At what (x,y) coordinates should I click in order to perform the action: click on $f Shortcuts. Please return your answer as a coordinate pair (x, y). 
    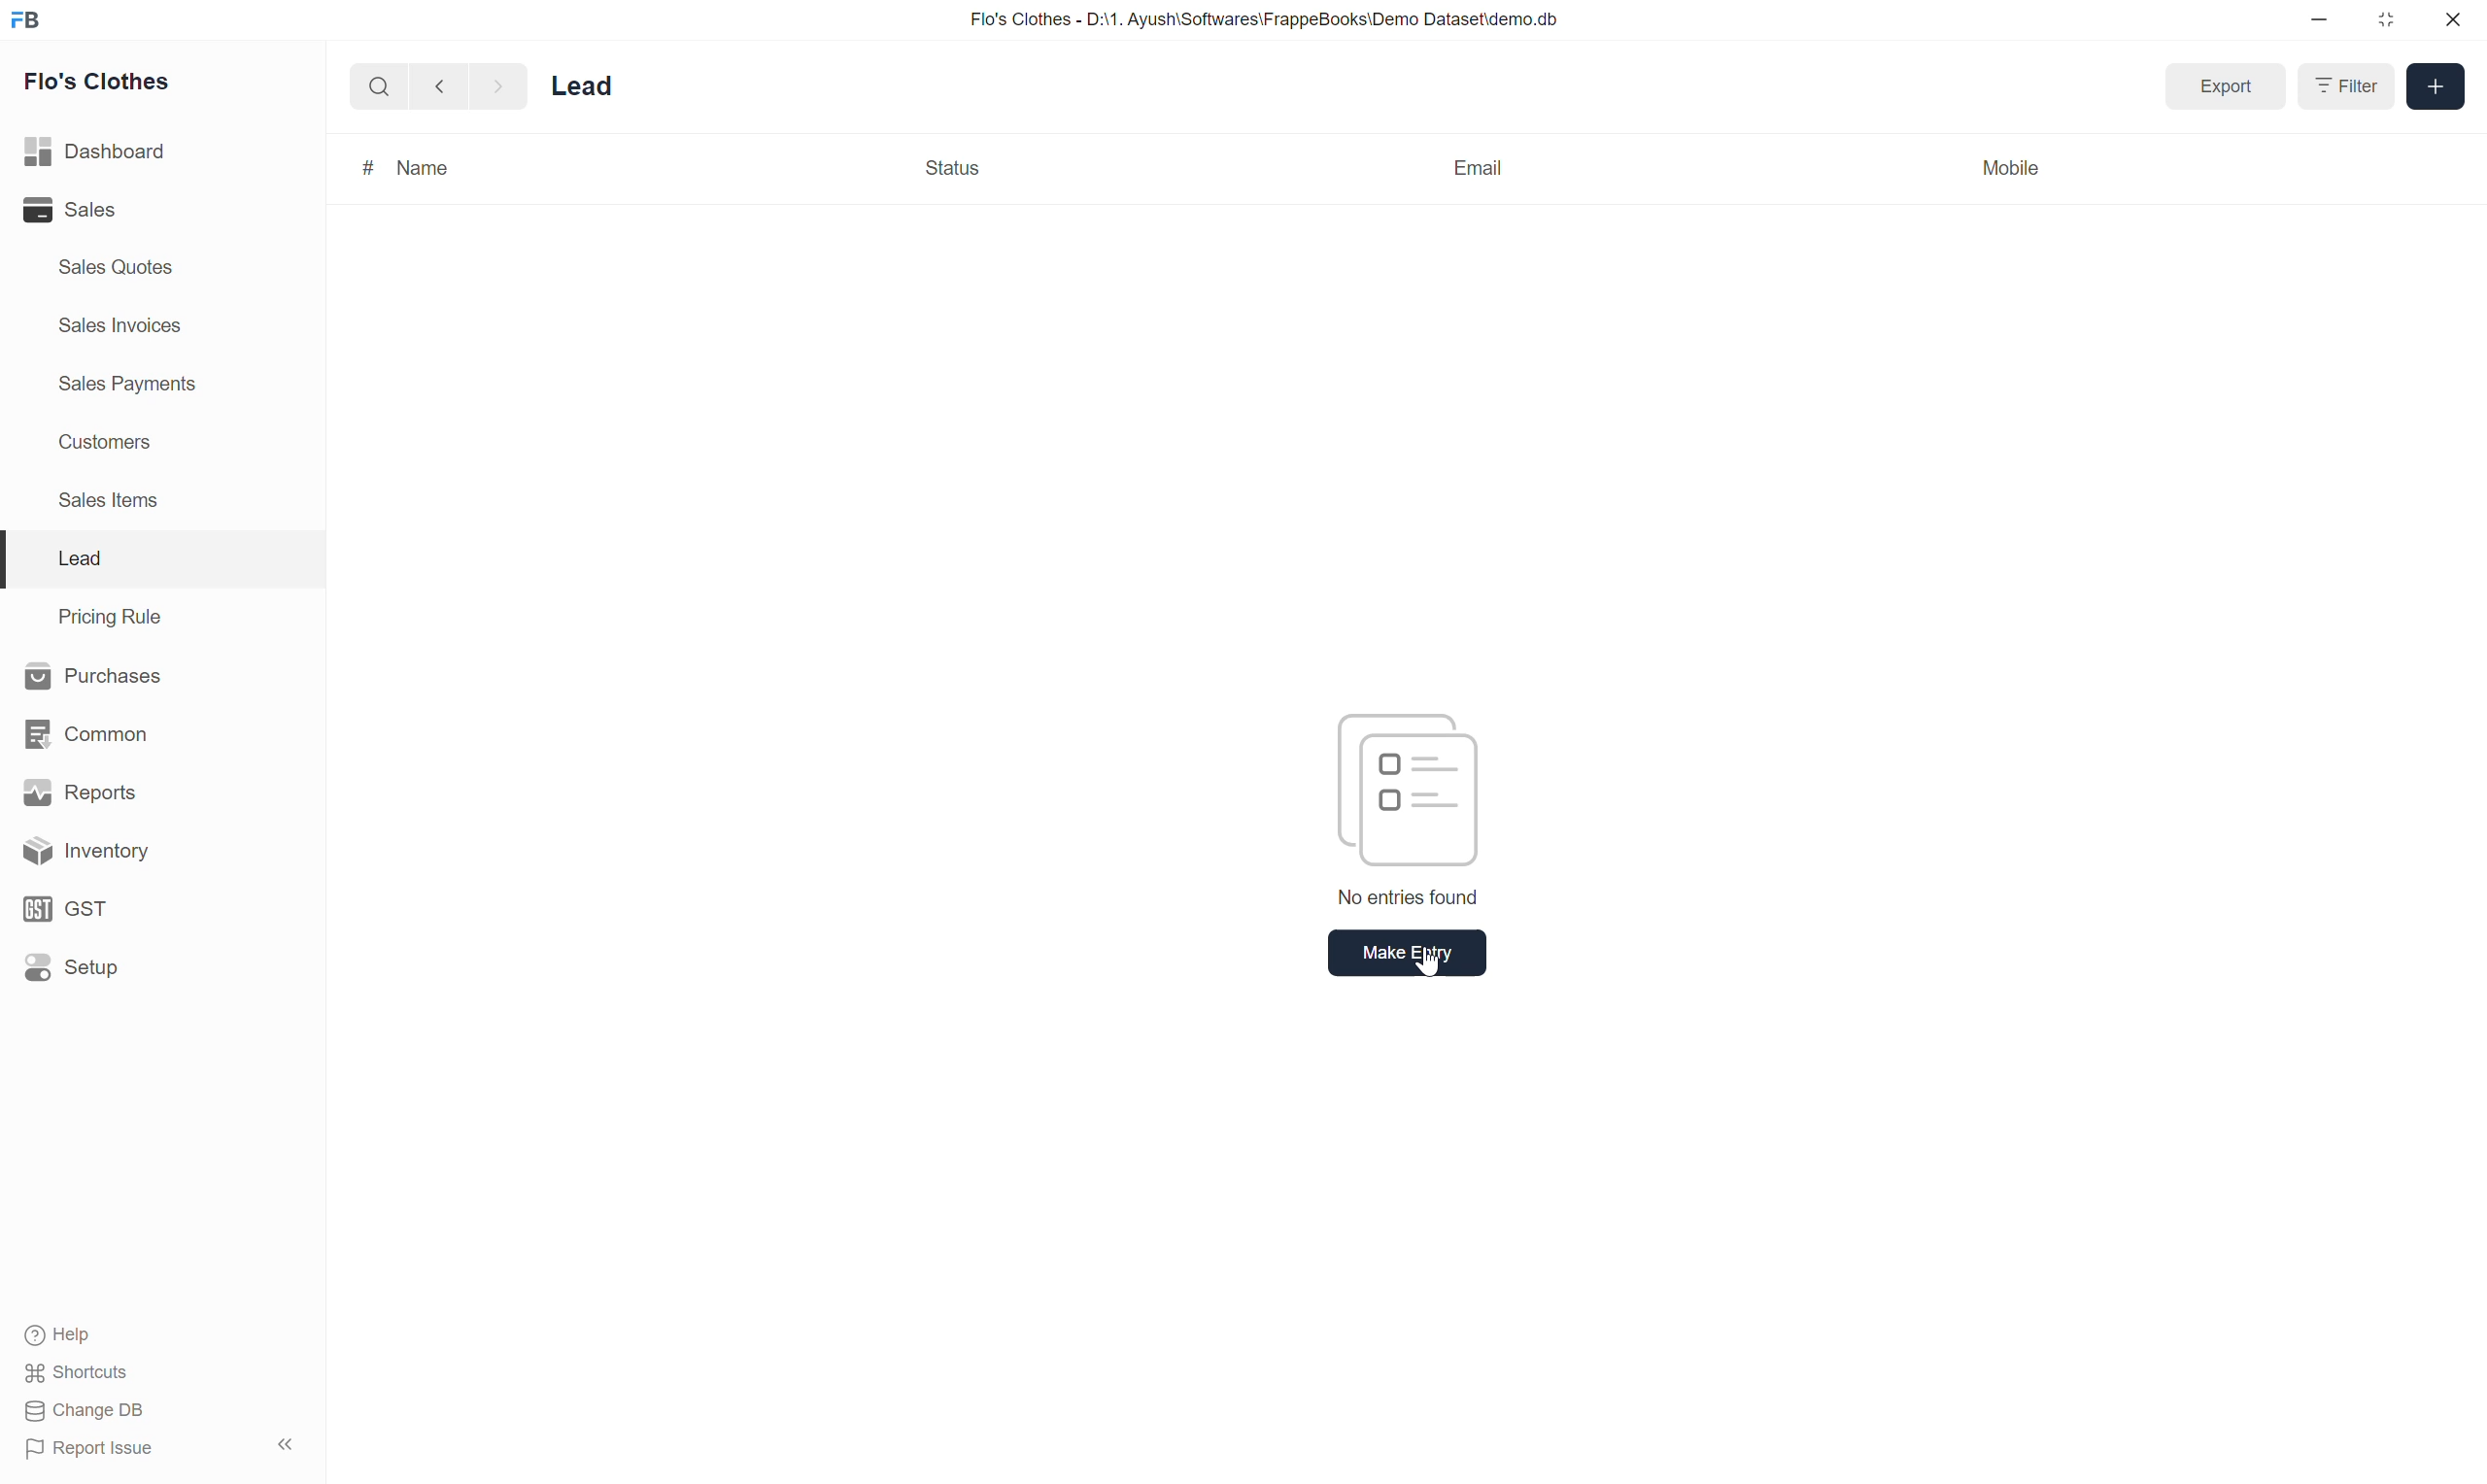
    Looking at the image, I should click on (80, 1370).